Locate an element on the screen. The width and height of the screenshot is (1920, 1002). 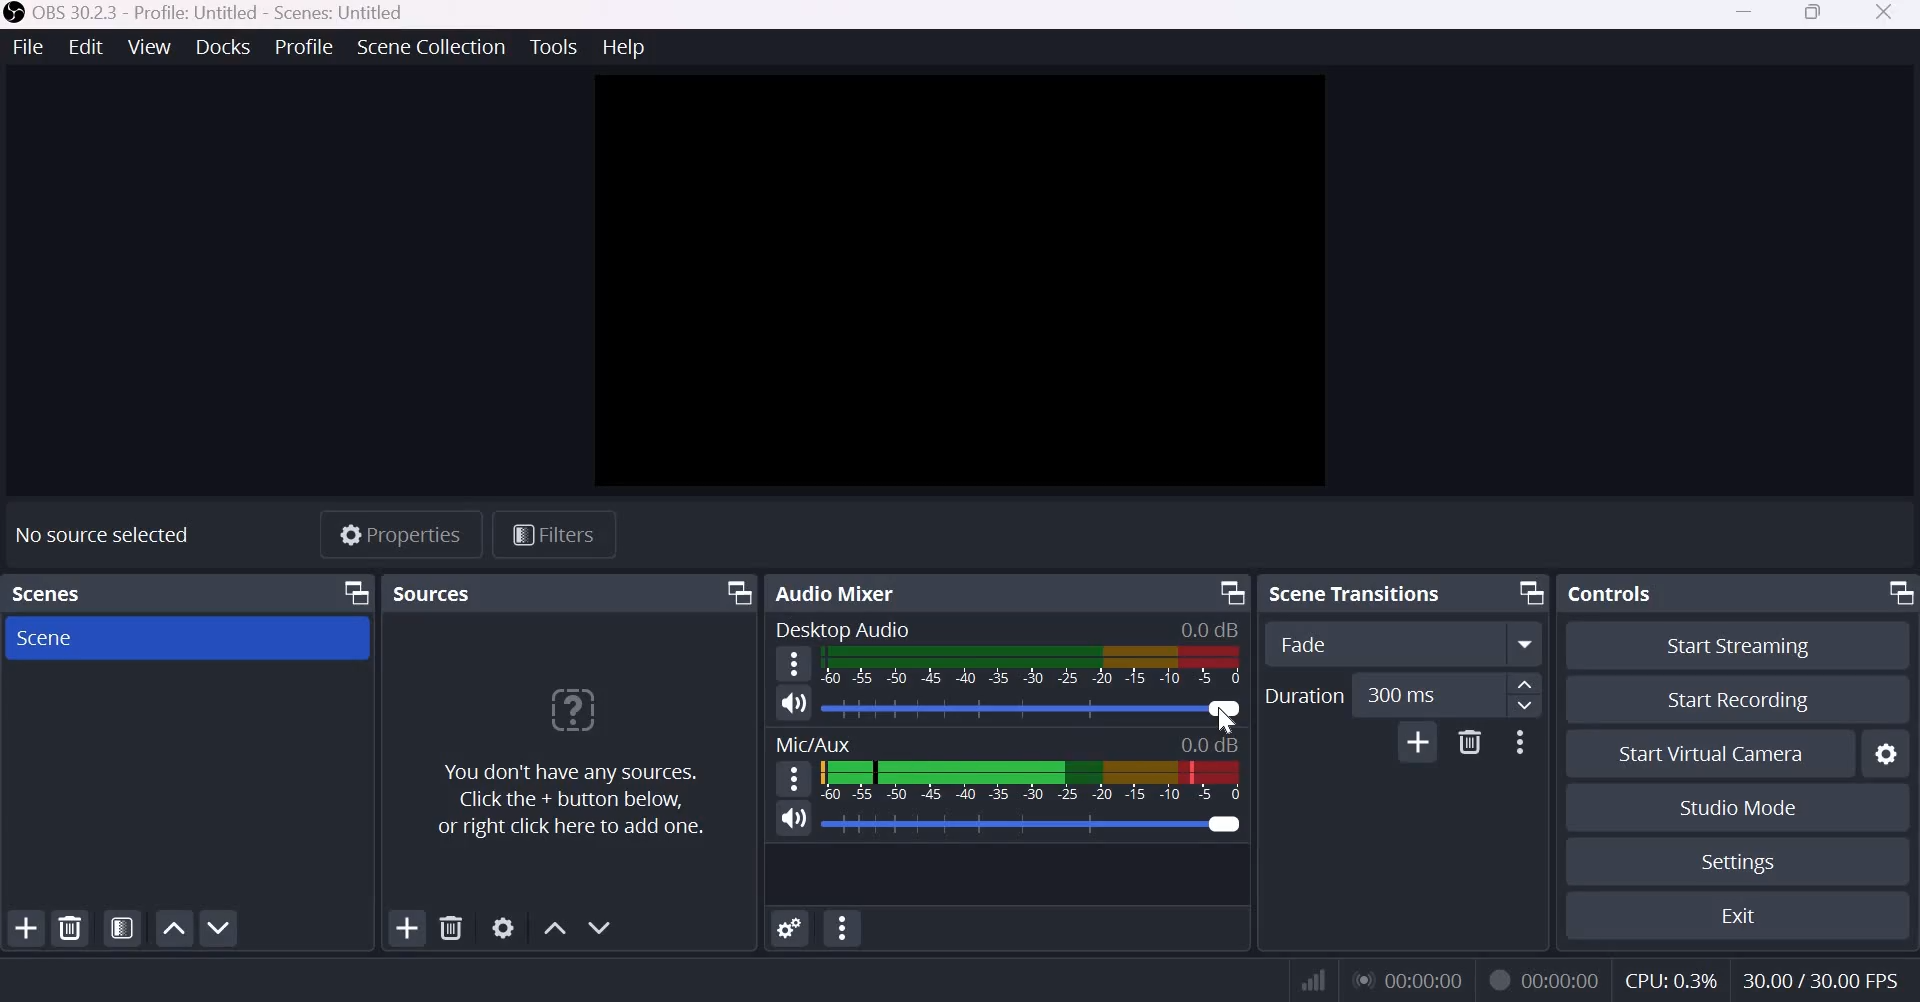
Volume Meter is located at coordinates (1033, 780).